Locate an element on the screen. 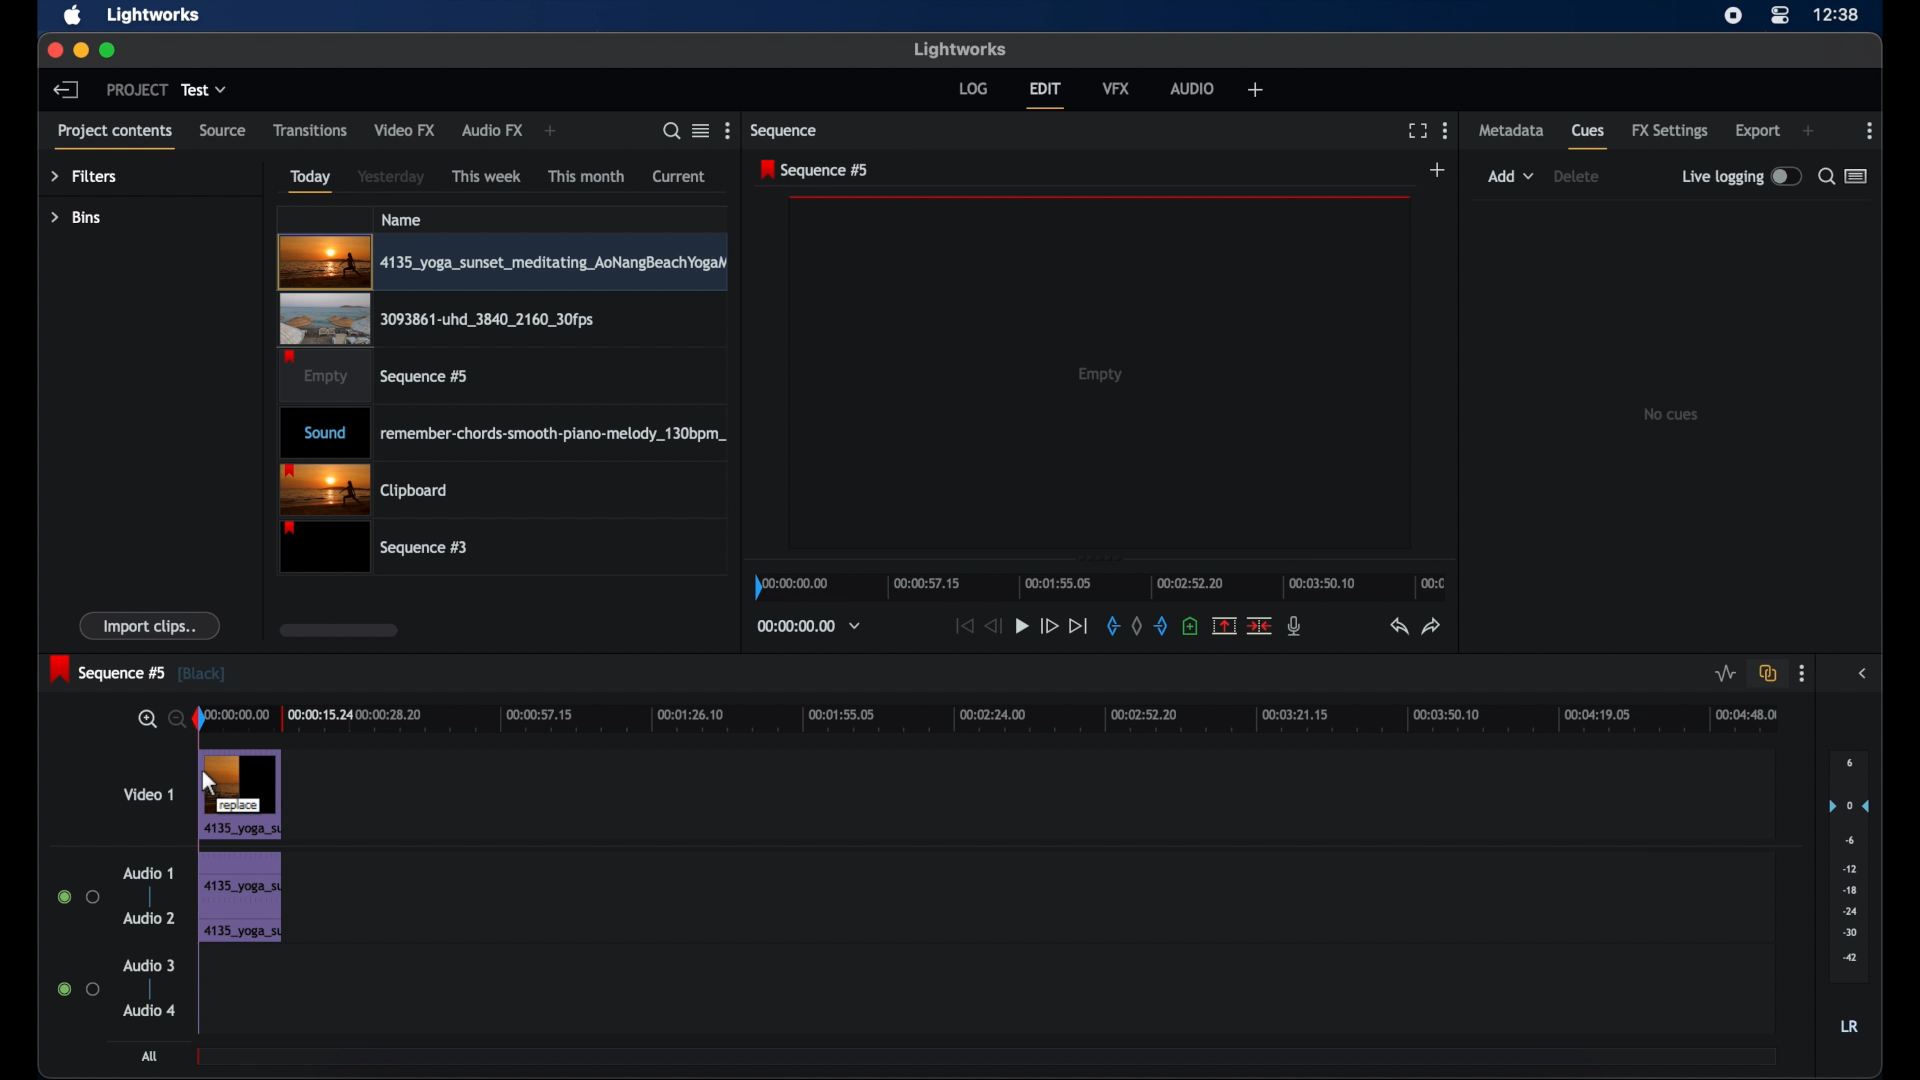 The image size is (1920, 1080). toggle between list or logger view is located at coordinates (1856, 176).